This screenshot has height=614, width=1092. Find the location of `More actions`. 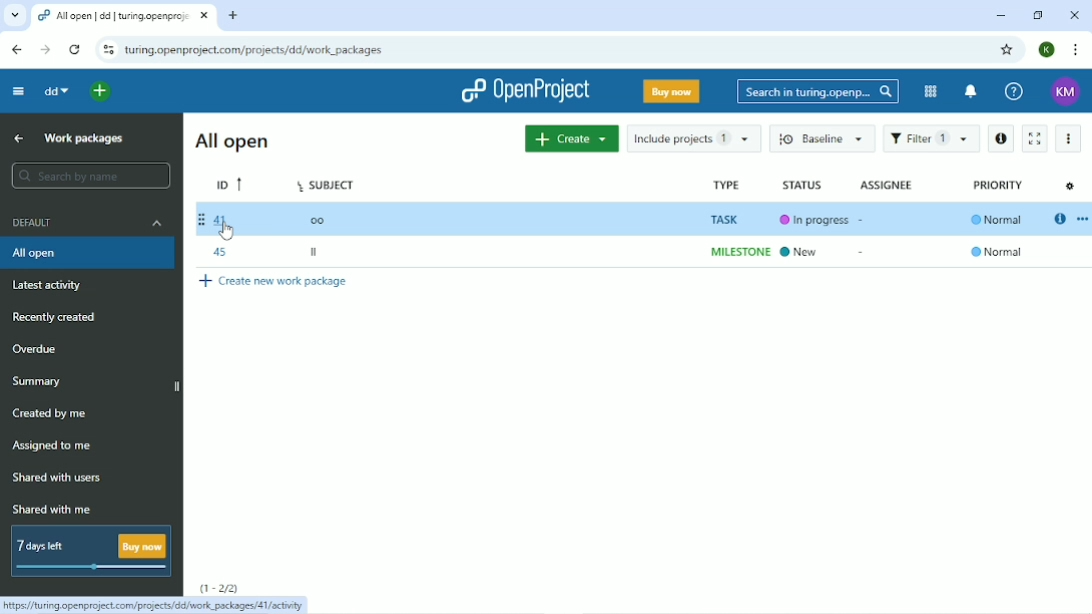

More actions is located at coordinates (1069, 139).